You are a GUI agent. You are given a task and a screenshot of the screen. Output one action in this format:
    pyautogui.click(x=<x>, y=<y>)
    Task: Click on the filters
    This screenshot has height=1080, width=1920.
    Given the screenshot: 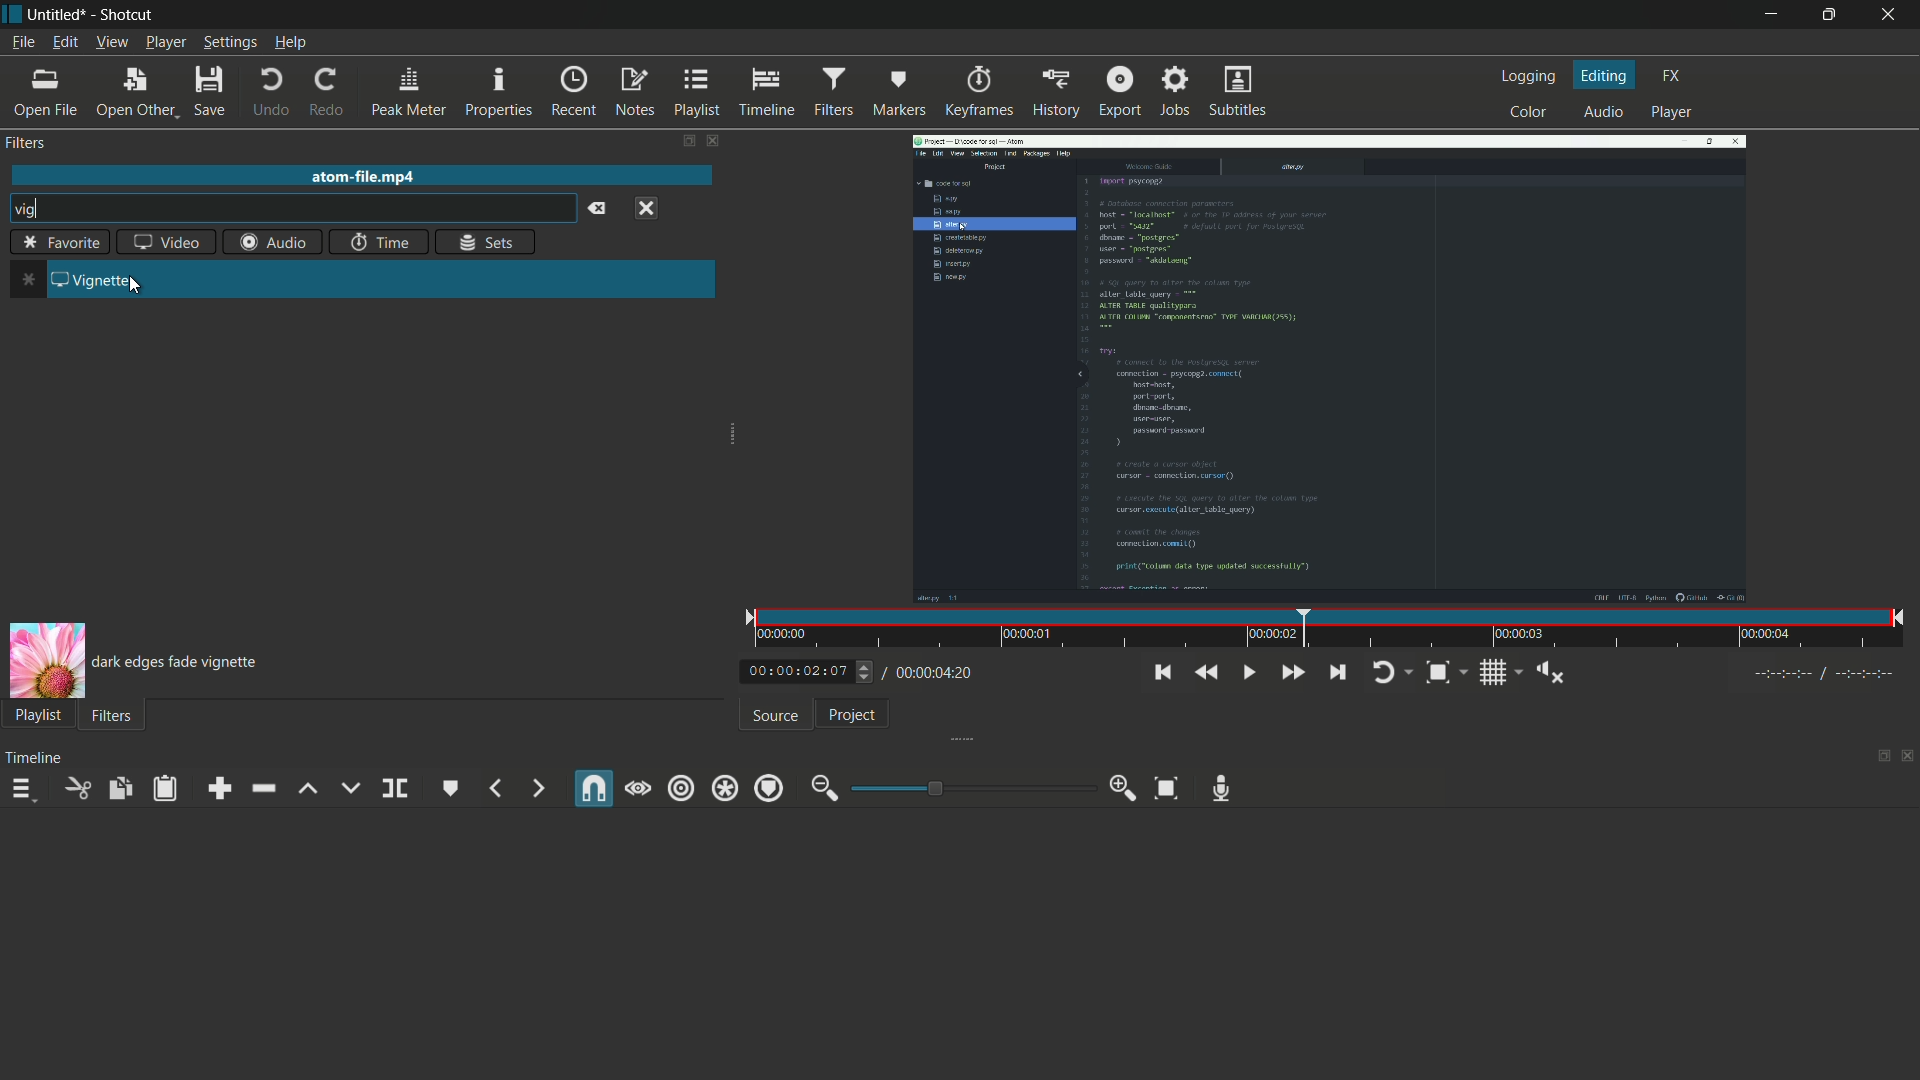 What is the action you would take?
    pyautogui.click(x=26, y=142)
    